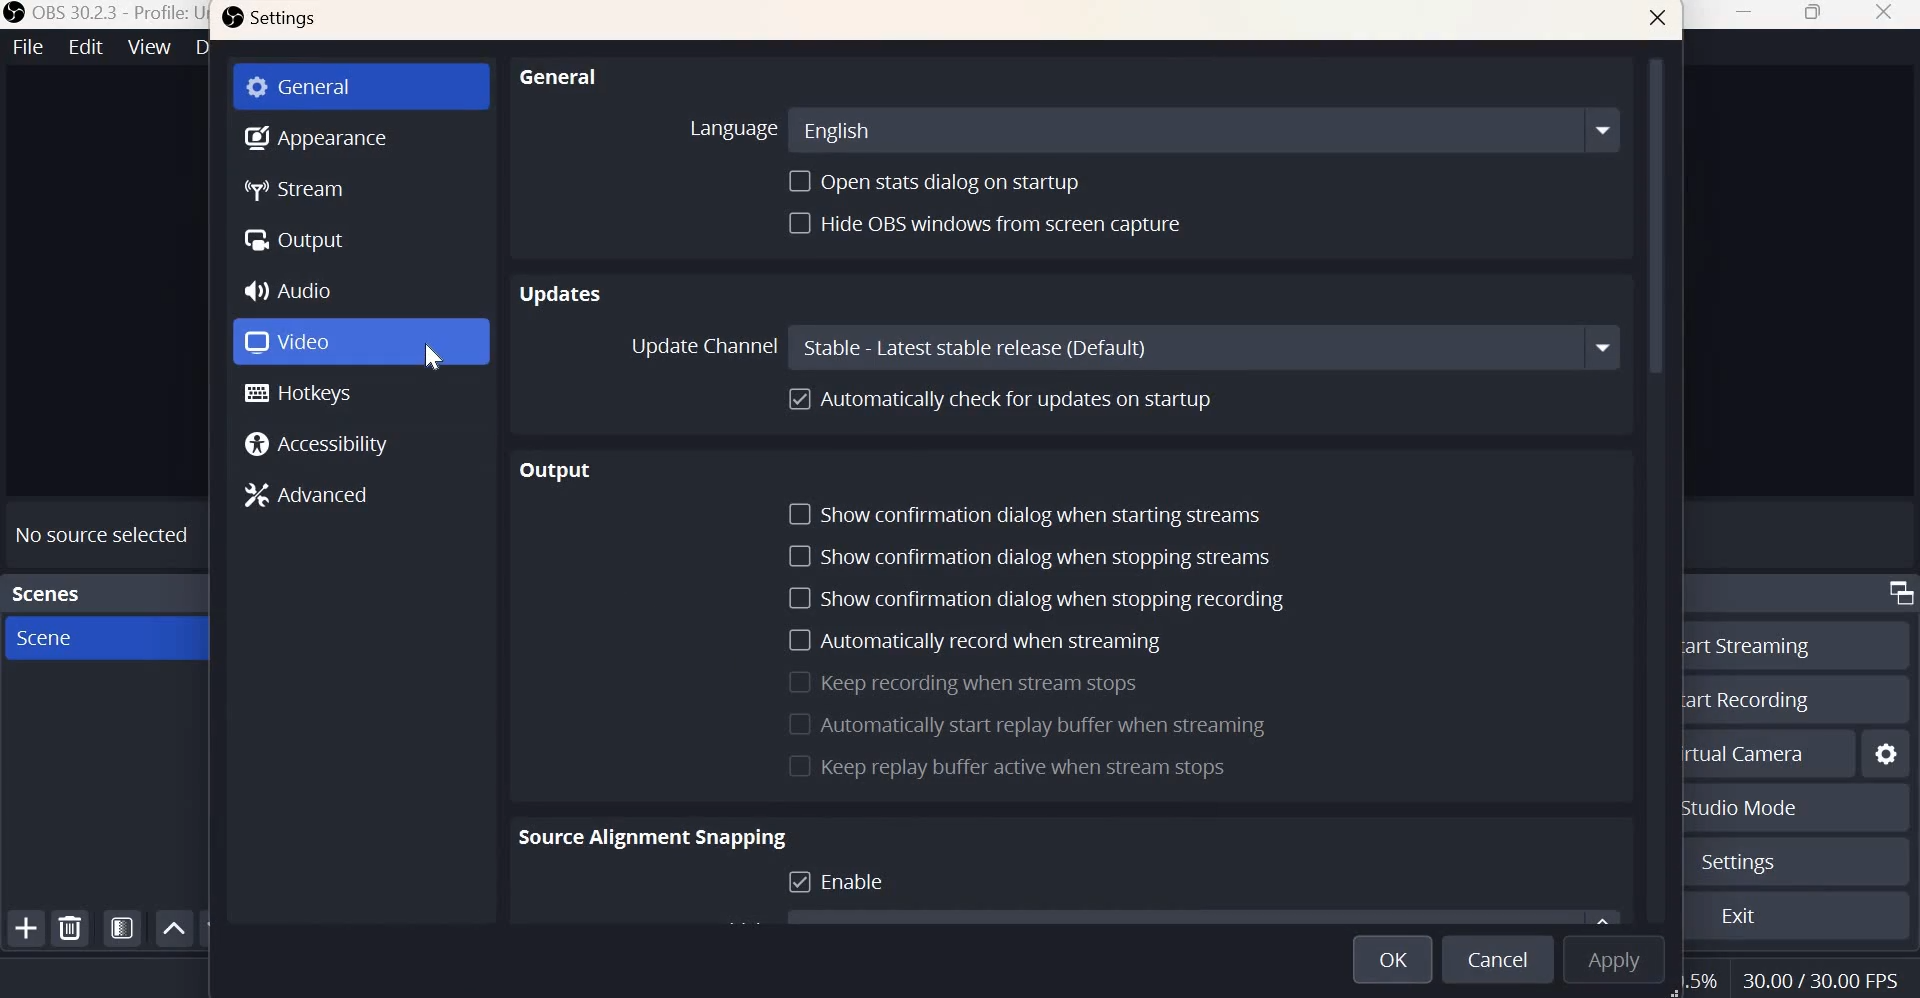  What do you see at coordinates (1205, 129) in the screenshot?
I see `English` at bounding box center [1205, 129].